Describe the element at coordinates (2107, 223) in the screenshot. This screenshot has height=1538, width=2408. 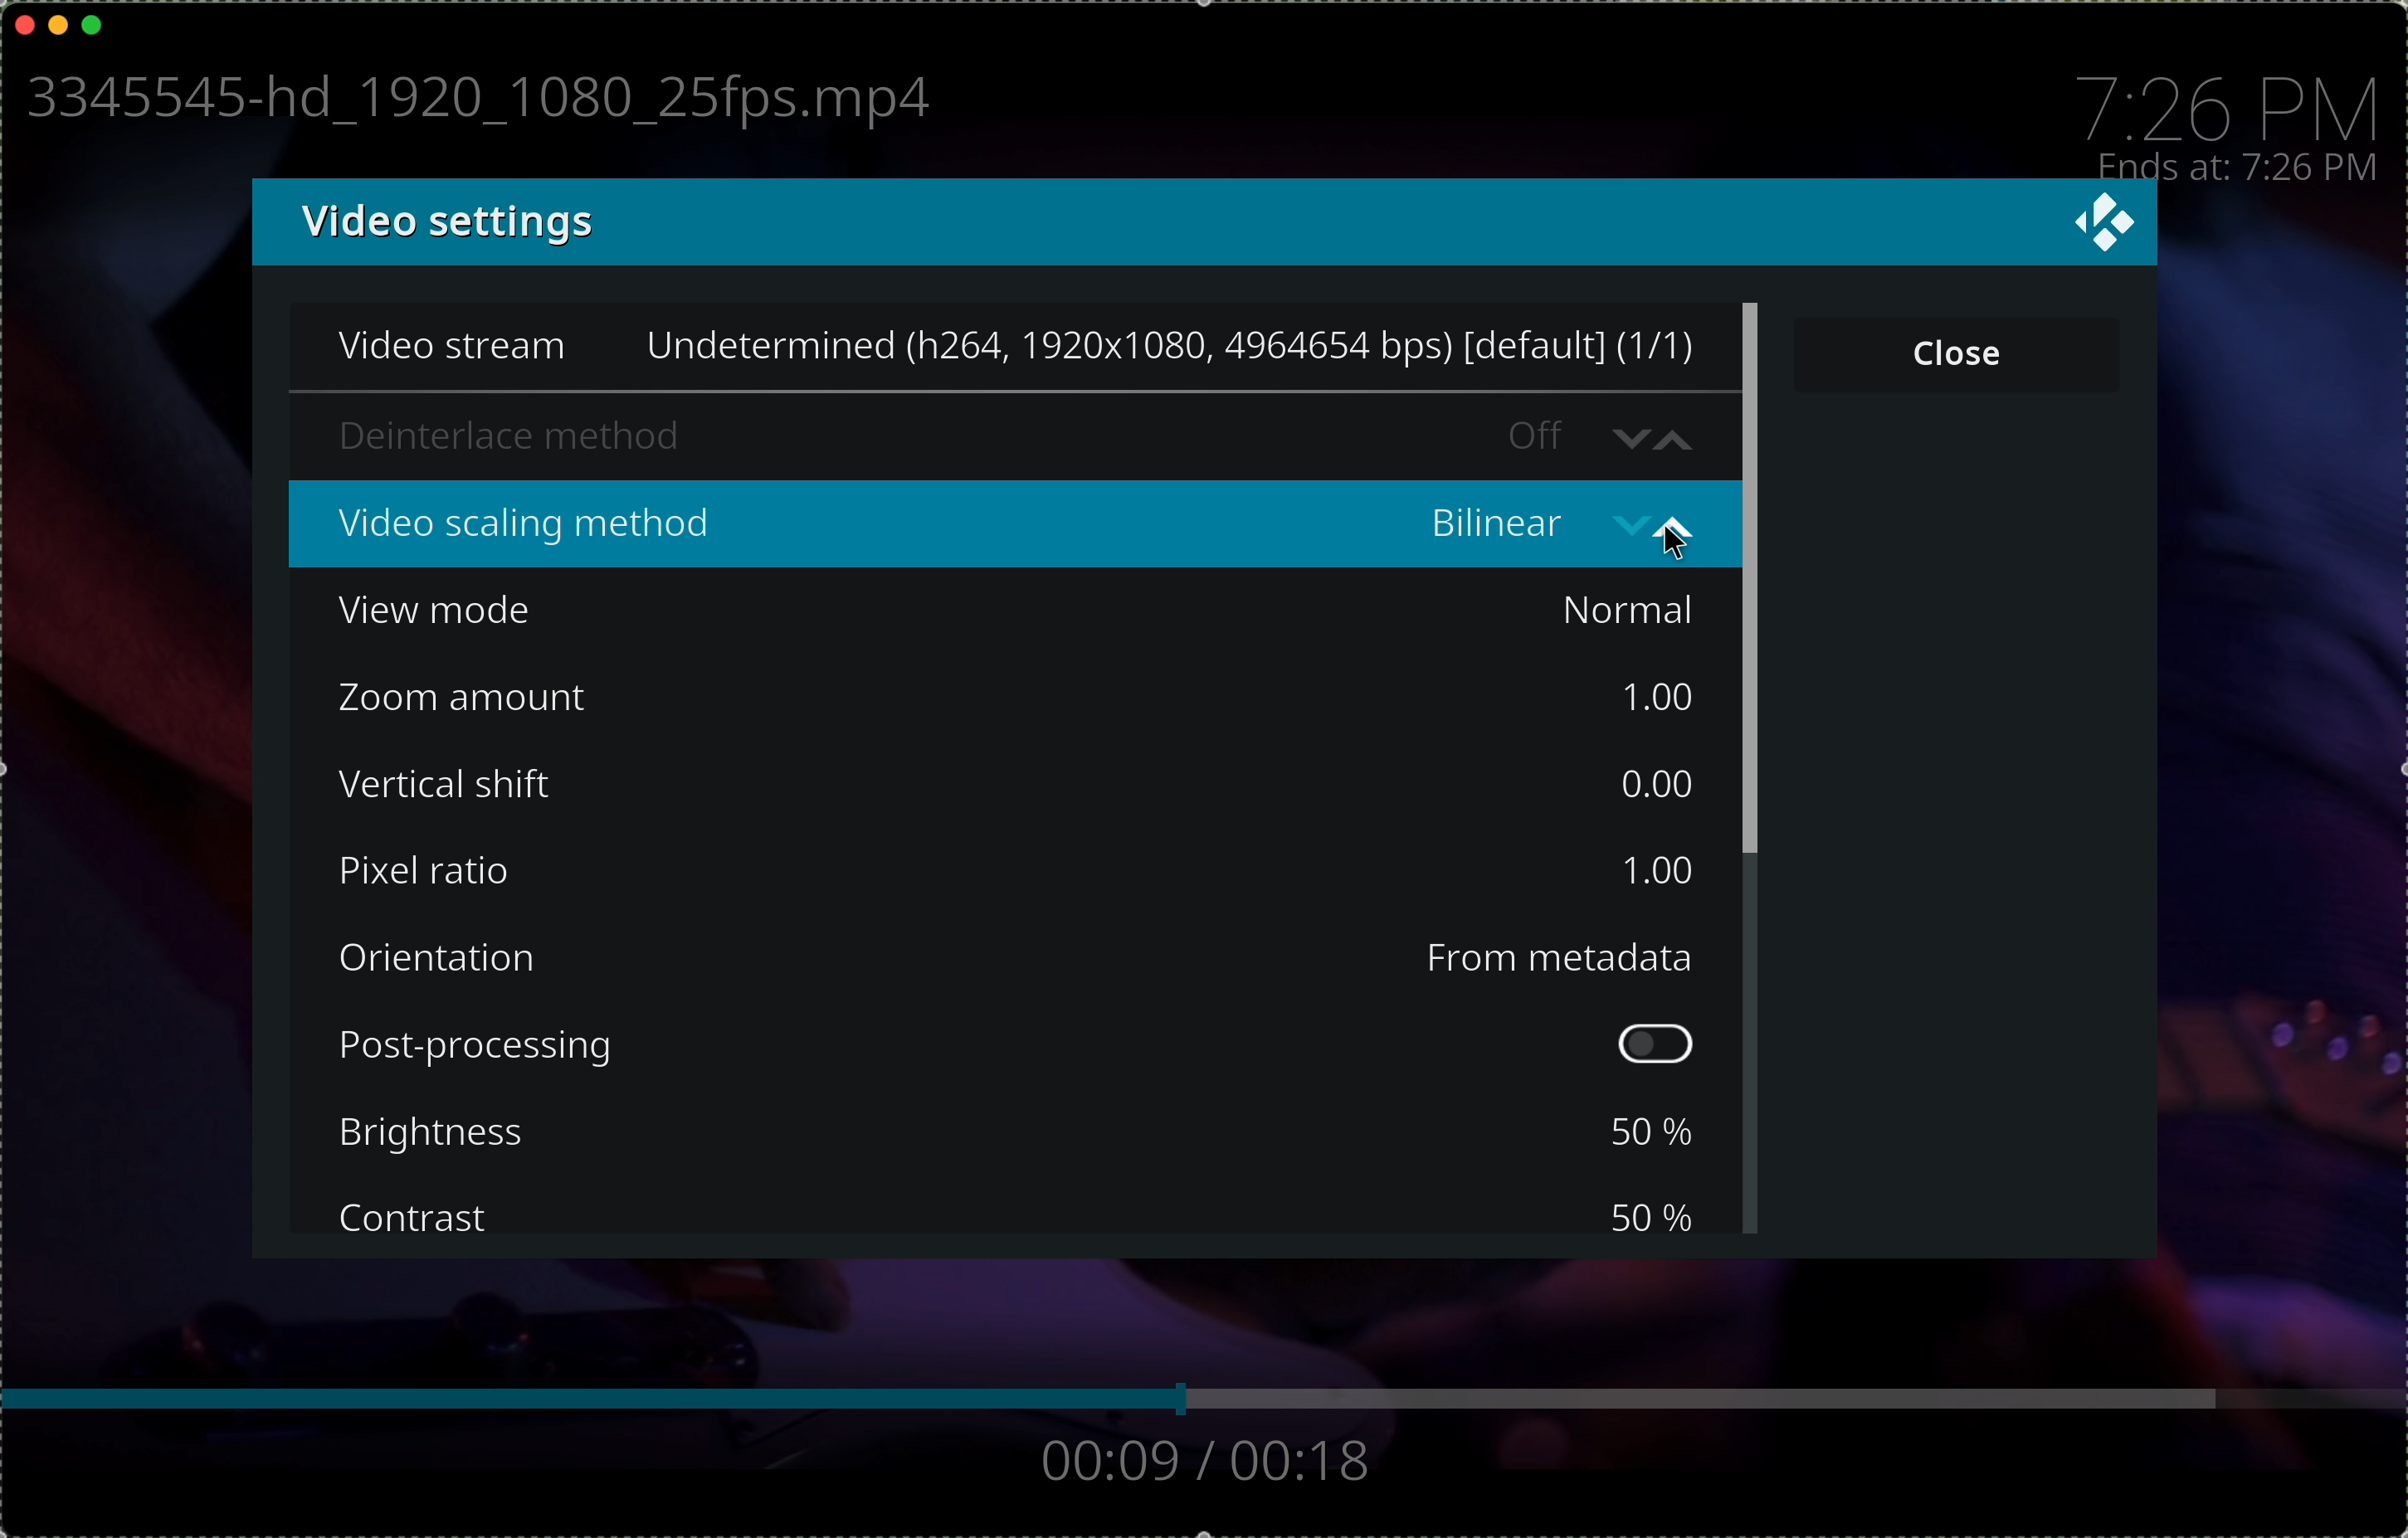
I see `close` at that location.